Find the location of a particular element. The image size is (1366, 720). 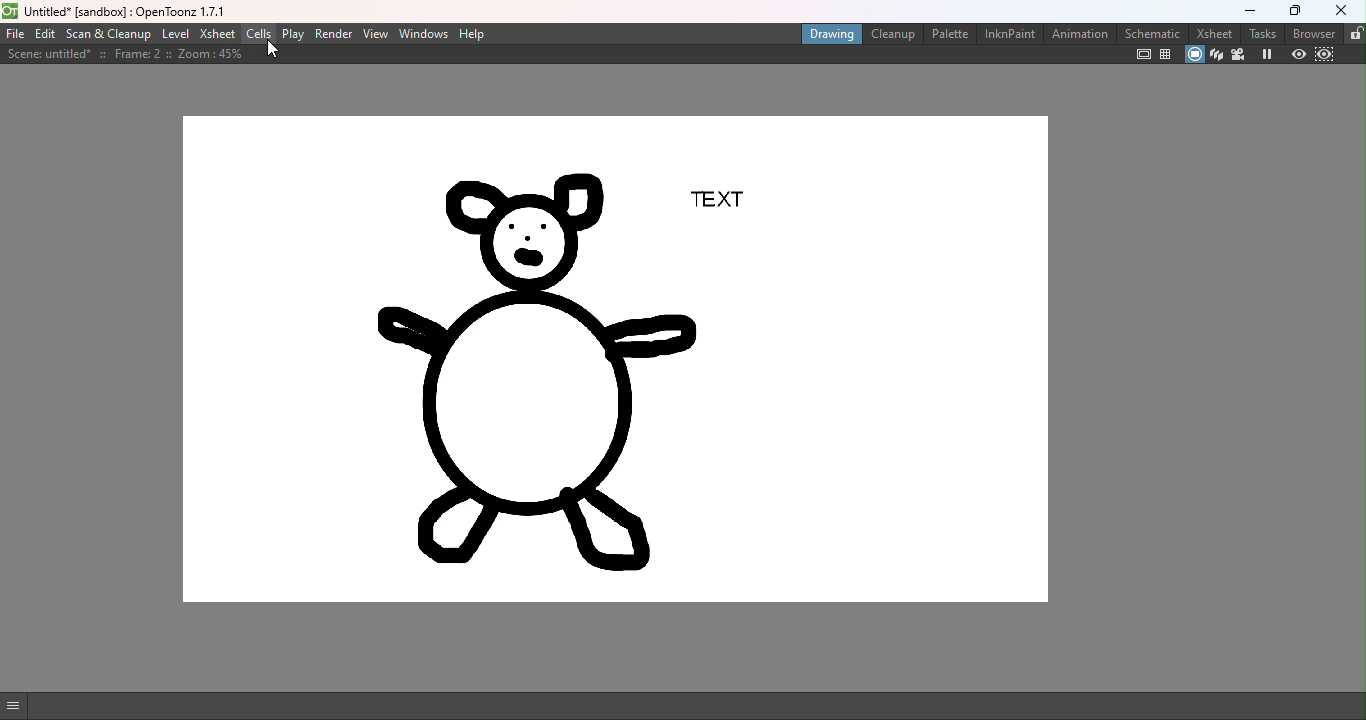

Freeze is located at coordinates (1266, 54).